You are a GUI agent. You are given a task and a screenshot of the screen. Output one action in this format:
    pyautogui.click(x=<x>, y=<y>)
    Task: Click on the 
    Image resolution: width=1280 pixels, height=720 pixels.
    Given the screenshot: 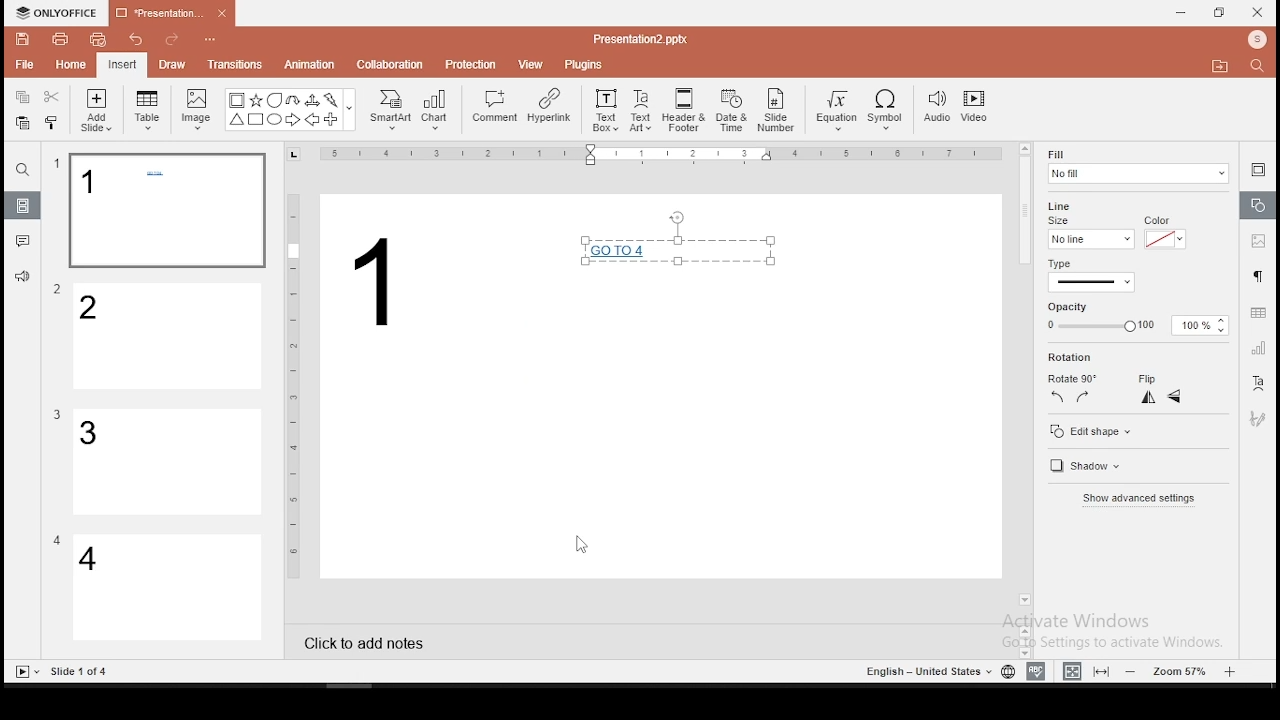 What is the action you would take?
    pyautogui.click(x=57, y=415)
    